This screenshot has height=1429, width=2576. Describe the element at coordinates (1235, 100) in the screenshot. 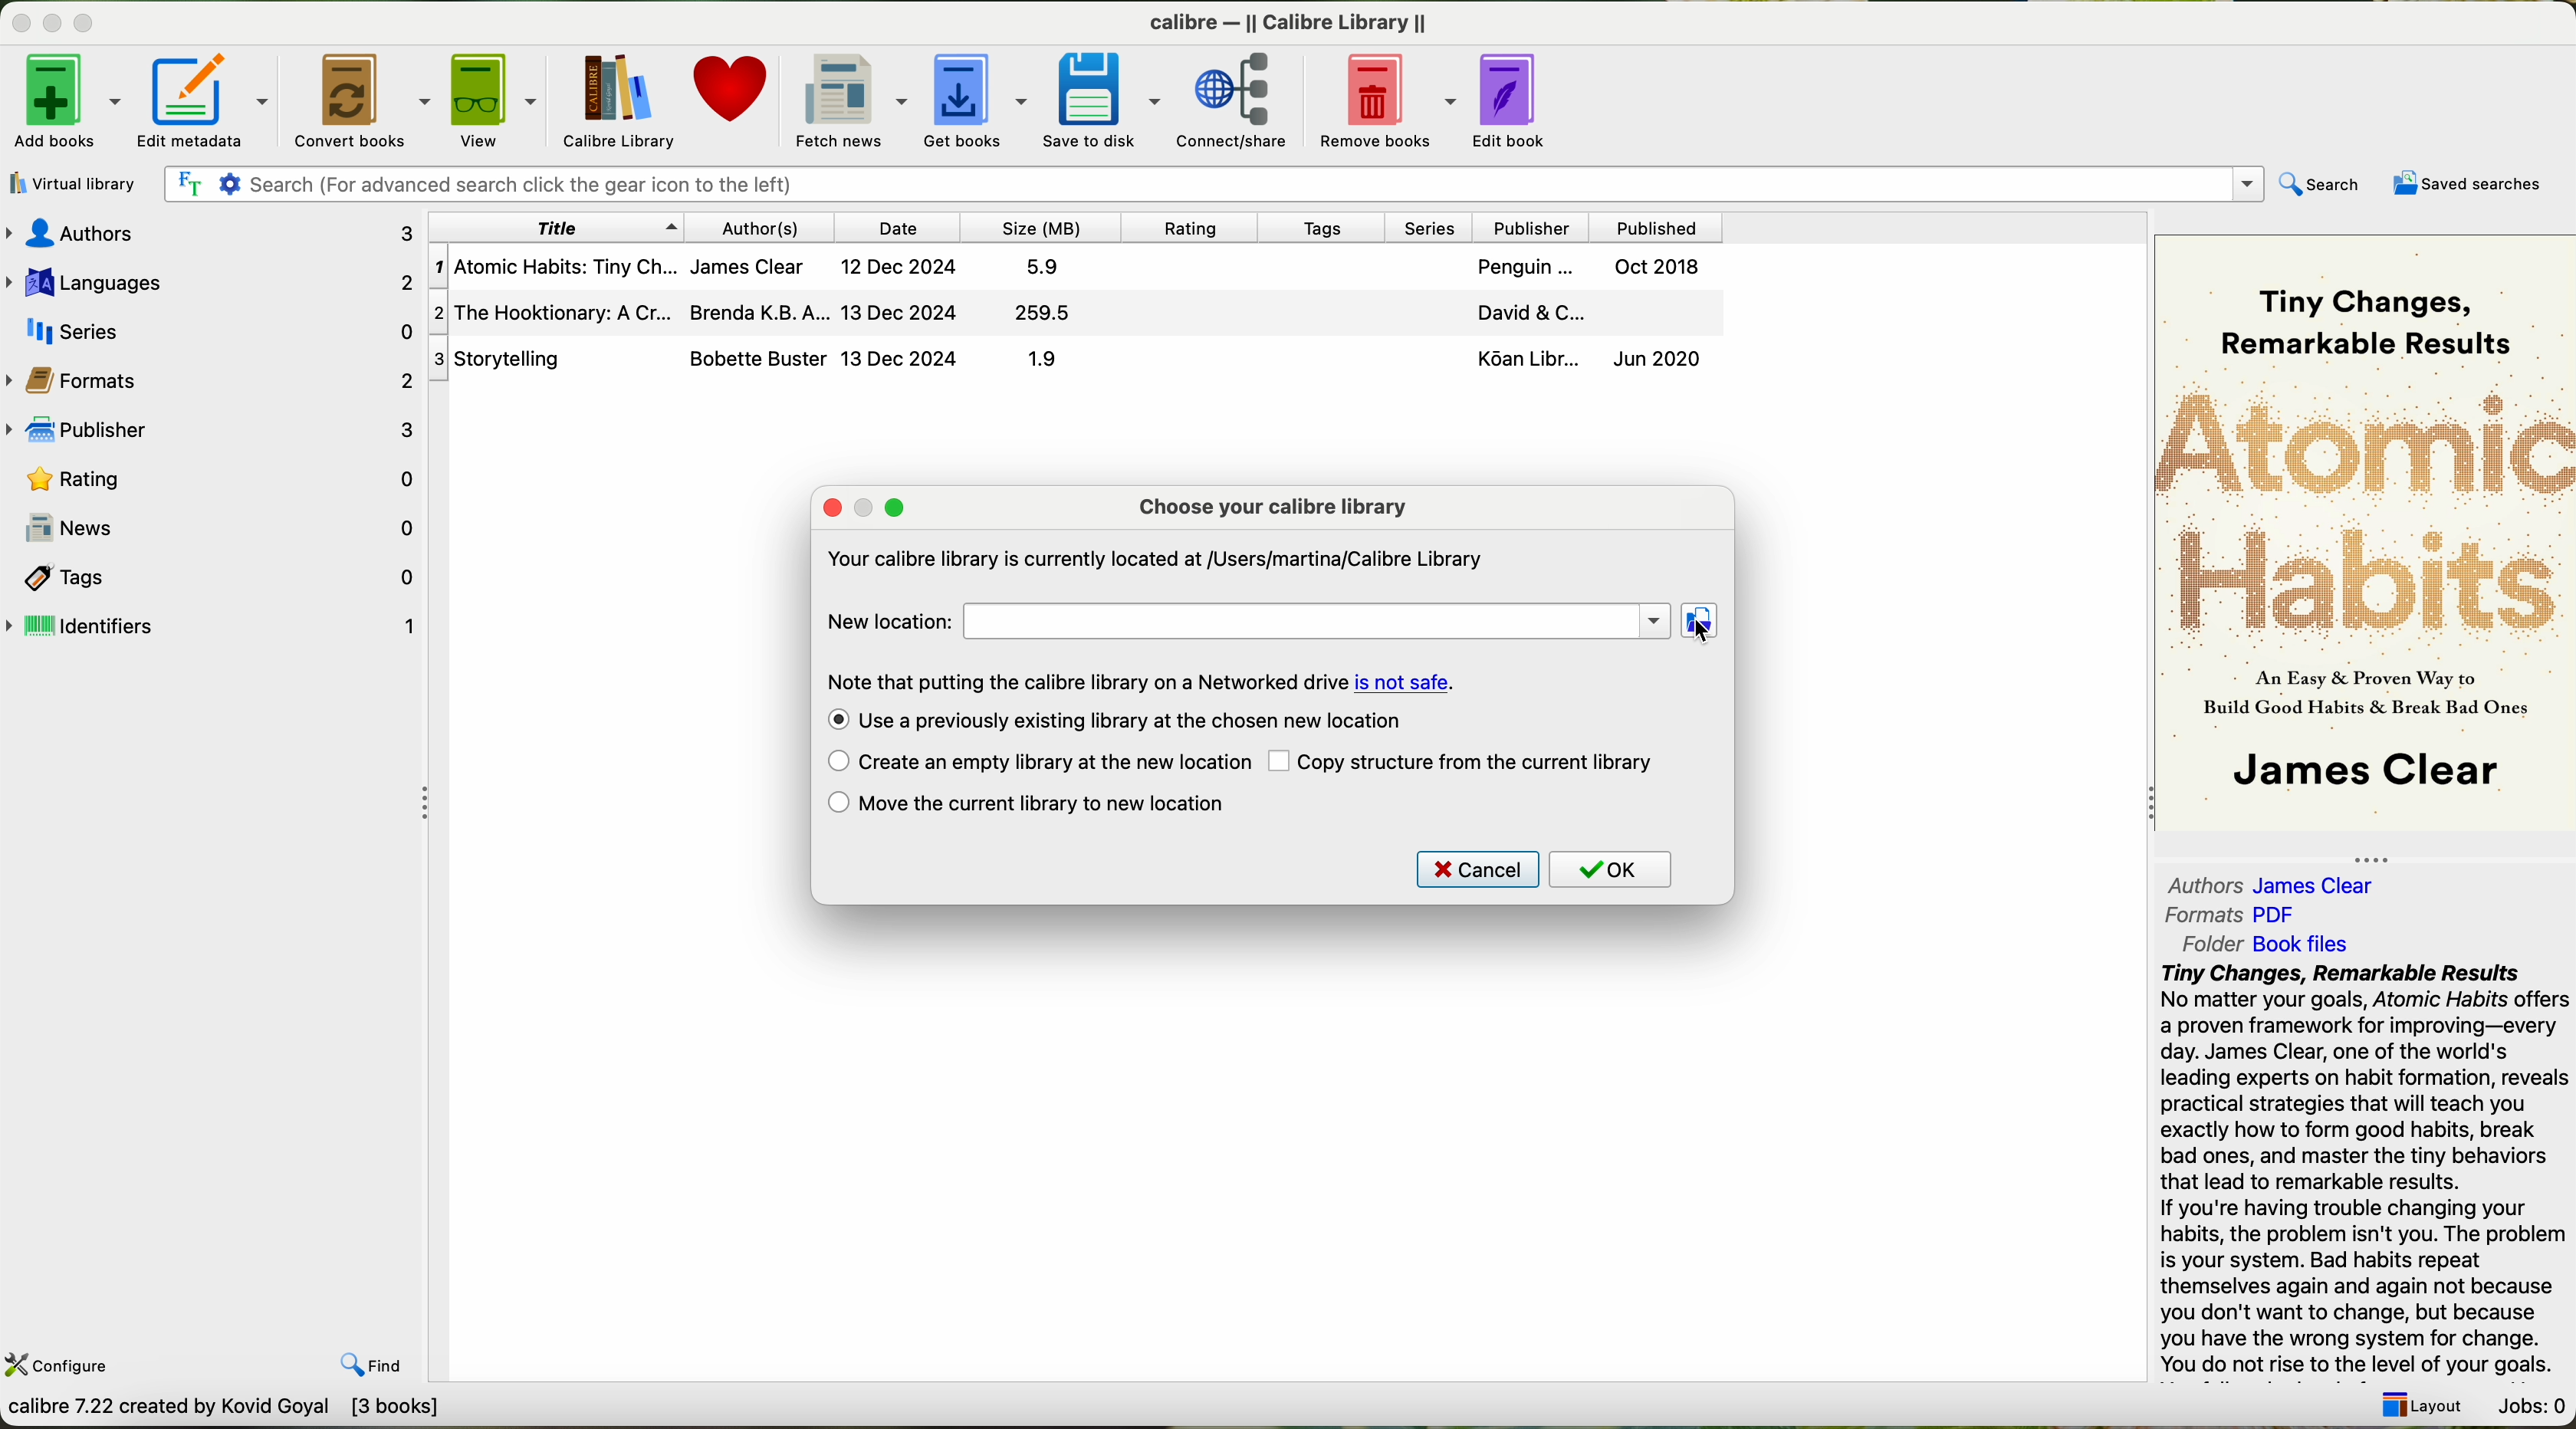

I see `connect/share` at that location.